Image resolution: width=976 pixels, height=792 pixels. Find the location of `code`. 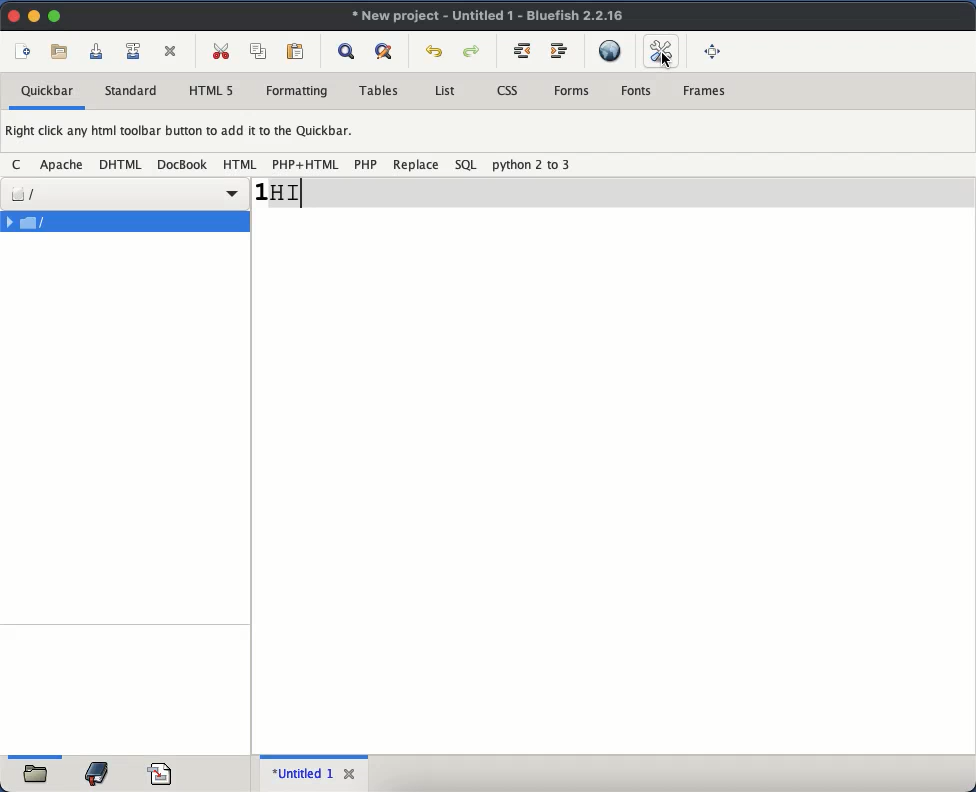

code is located at coordinates (160, 771).